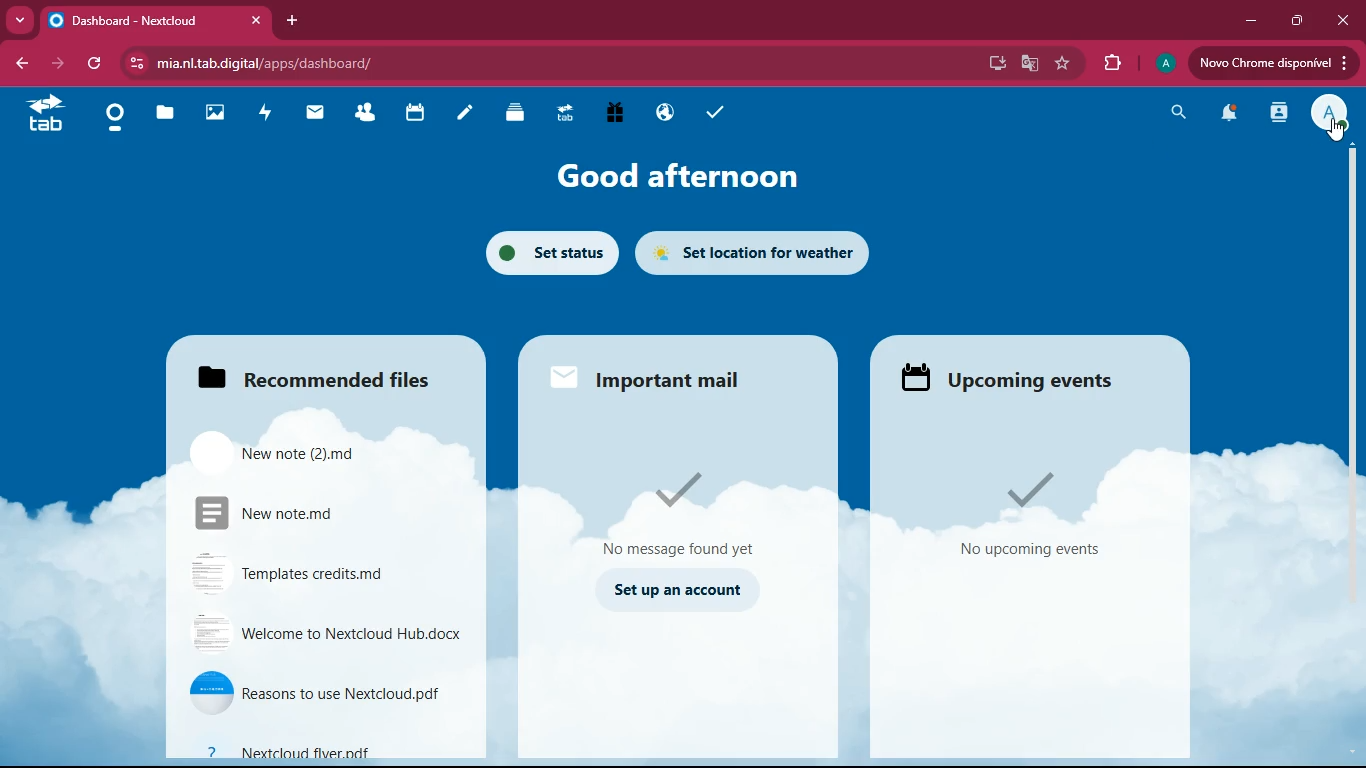 This screenshot has height=768, width=1366. I want to click on back, so click(20, 64).